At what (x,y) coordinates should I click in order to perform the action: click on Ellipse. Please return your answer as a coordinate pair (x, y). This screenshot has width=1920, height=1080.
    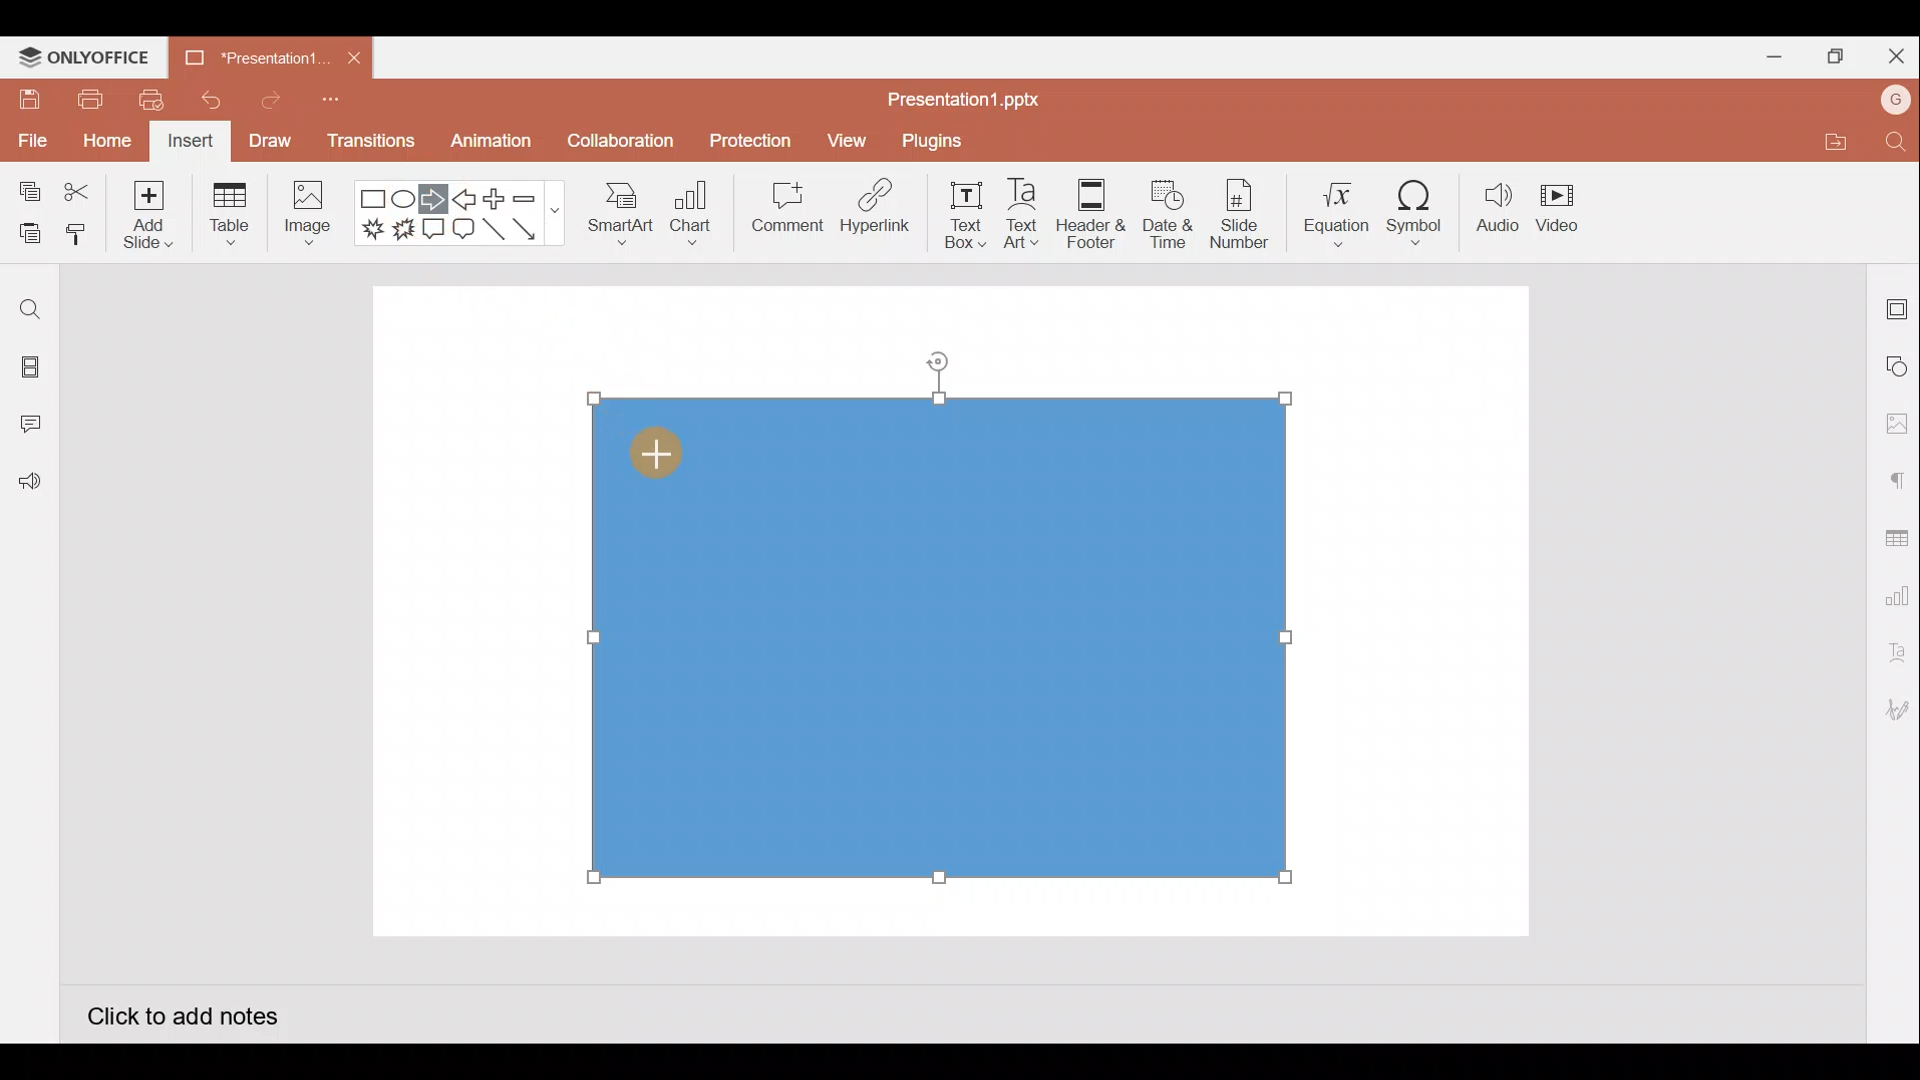
    Looking at the image, I should click on (406, 198).